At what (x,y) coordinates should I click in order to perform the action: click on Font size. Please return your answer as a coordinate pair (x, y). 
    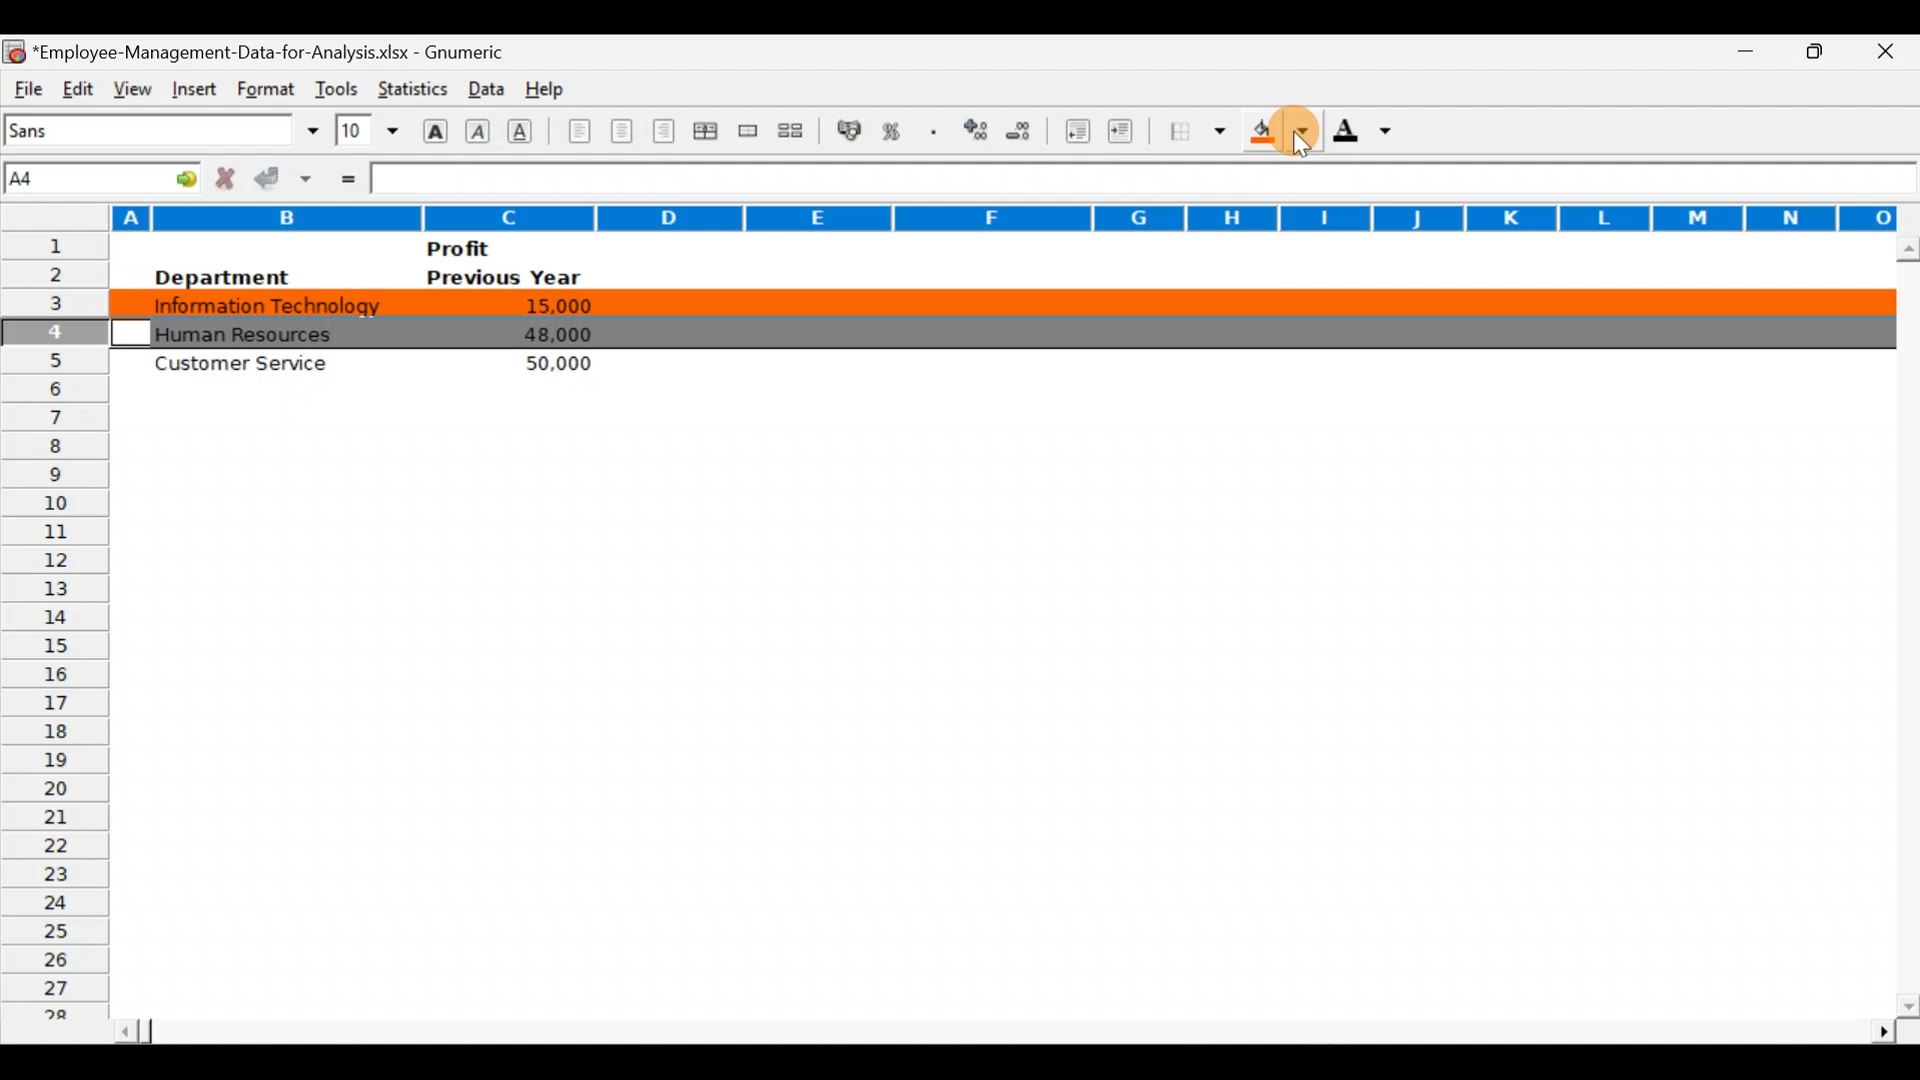
    Looking at the image, I should click on (367, 130).